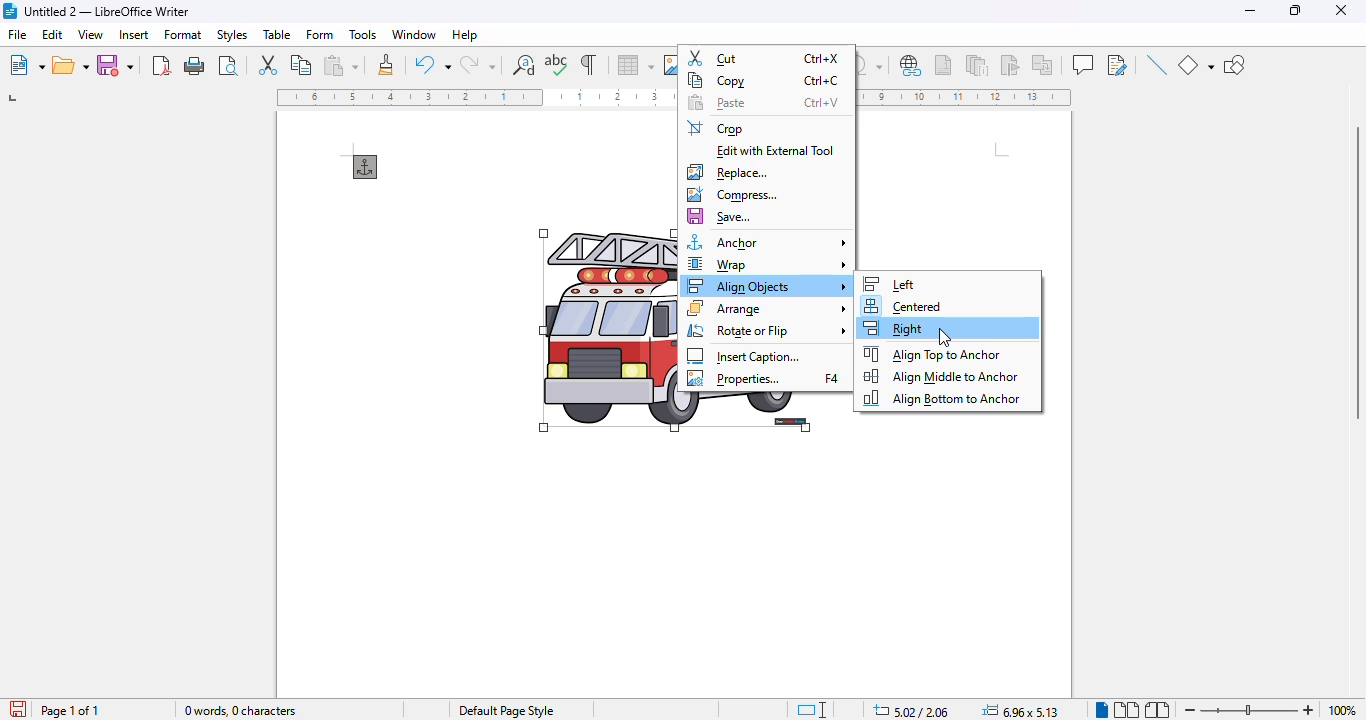  What do you see at coordinates (607, 332) in the screenshot?
I see `image` at bounding box center [607, 332].